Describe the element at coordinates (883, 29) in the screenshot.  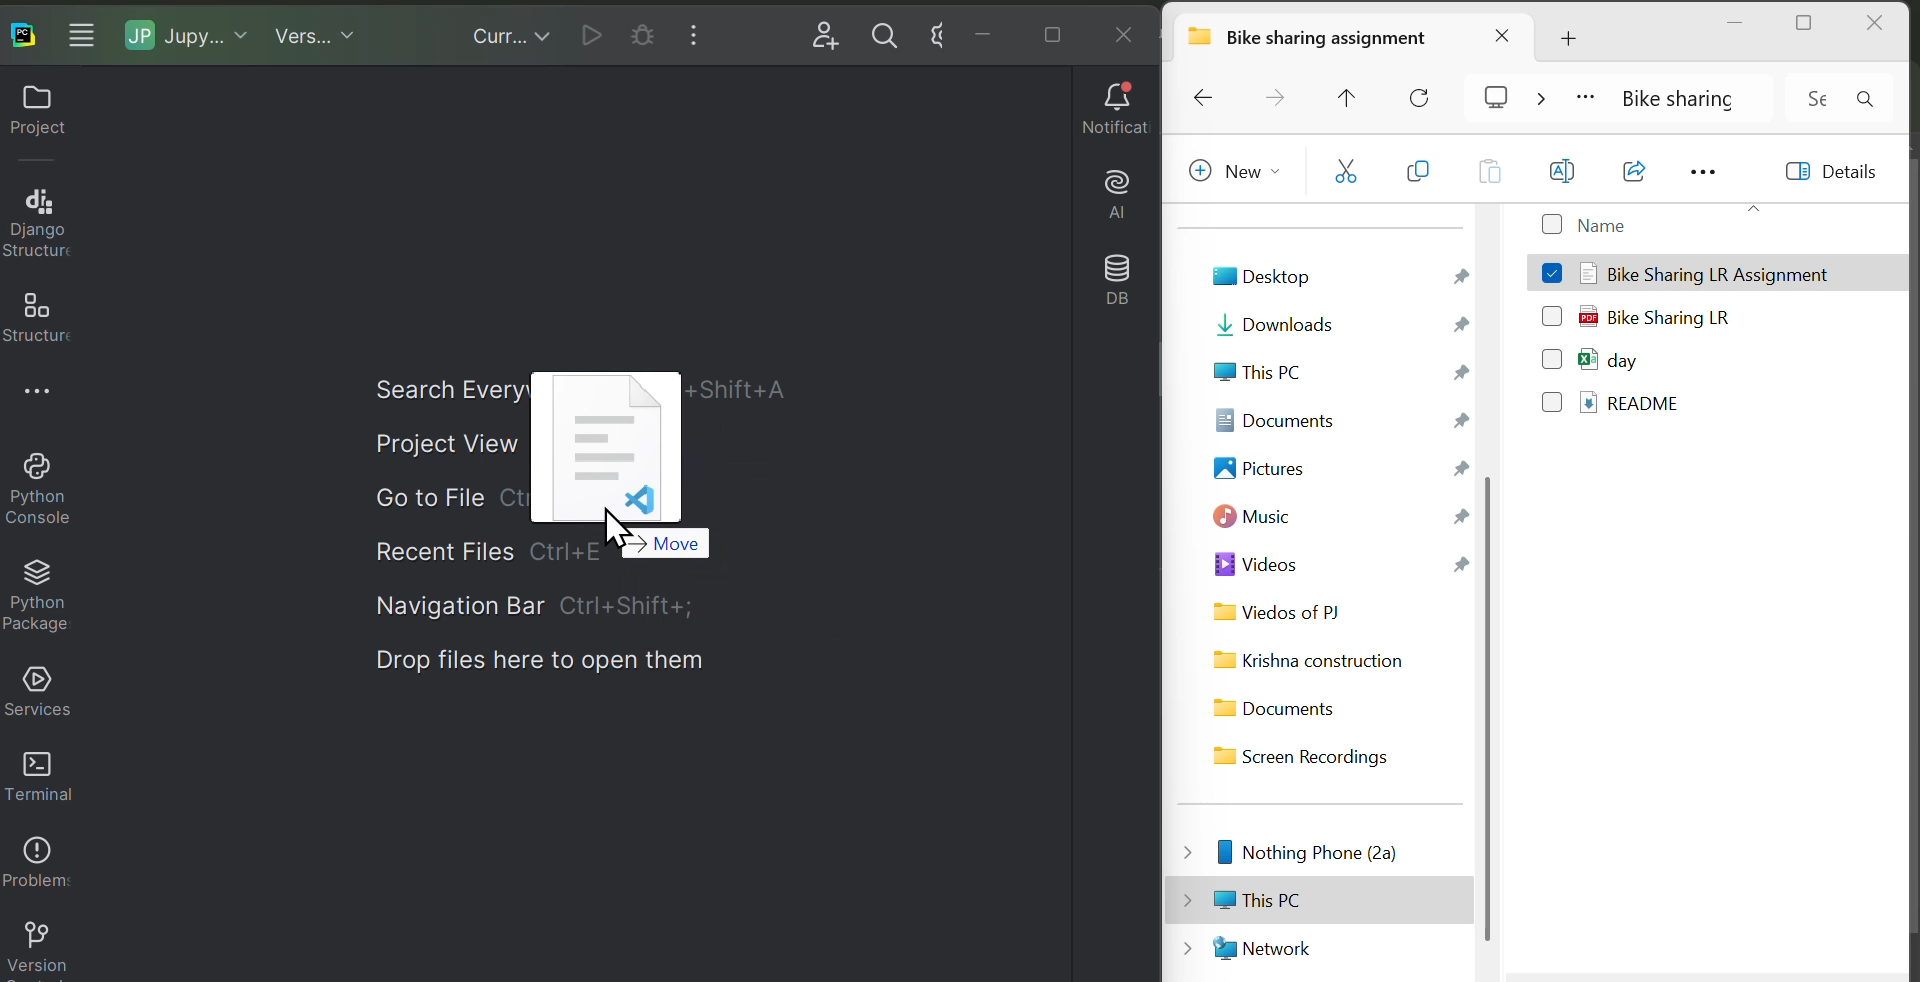
I see `search` at that location.